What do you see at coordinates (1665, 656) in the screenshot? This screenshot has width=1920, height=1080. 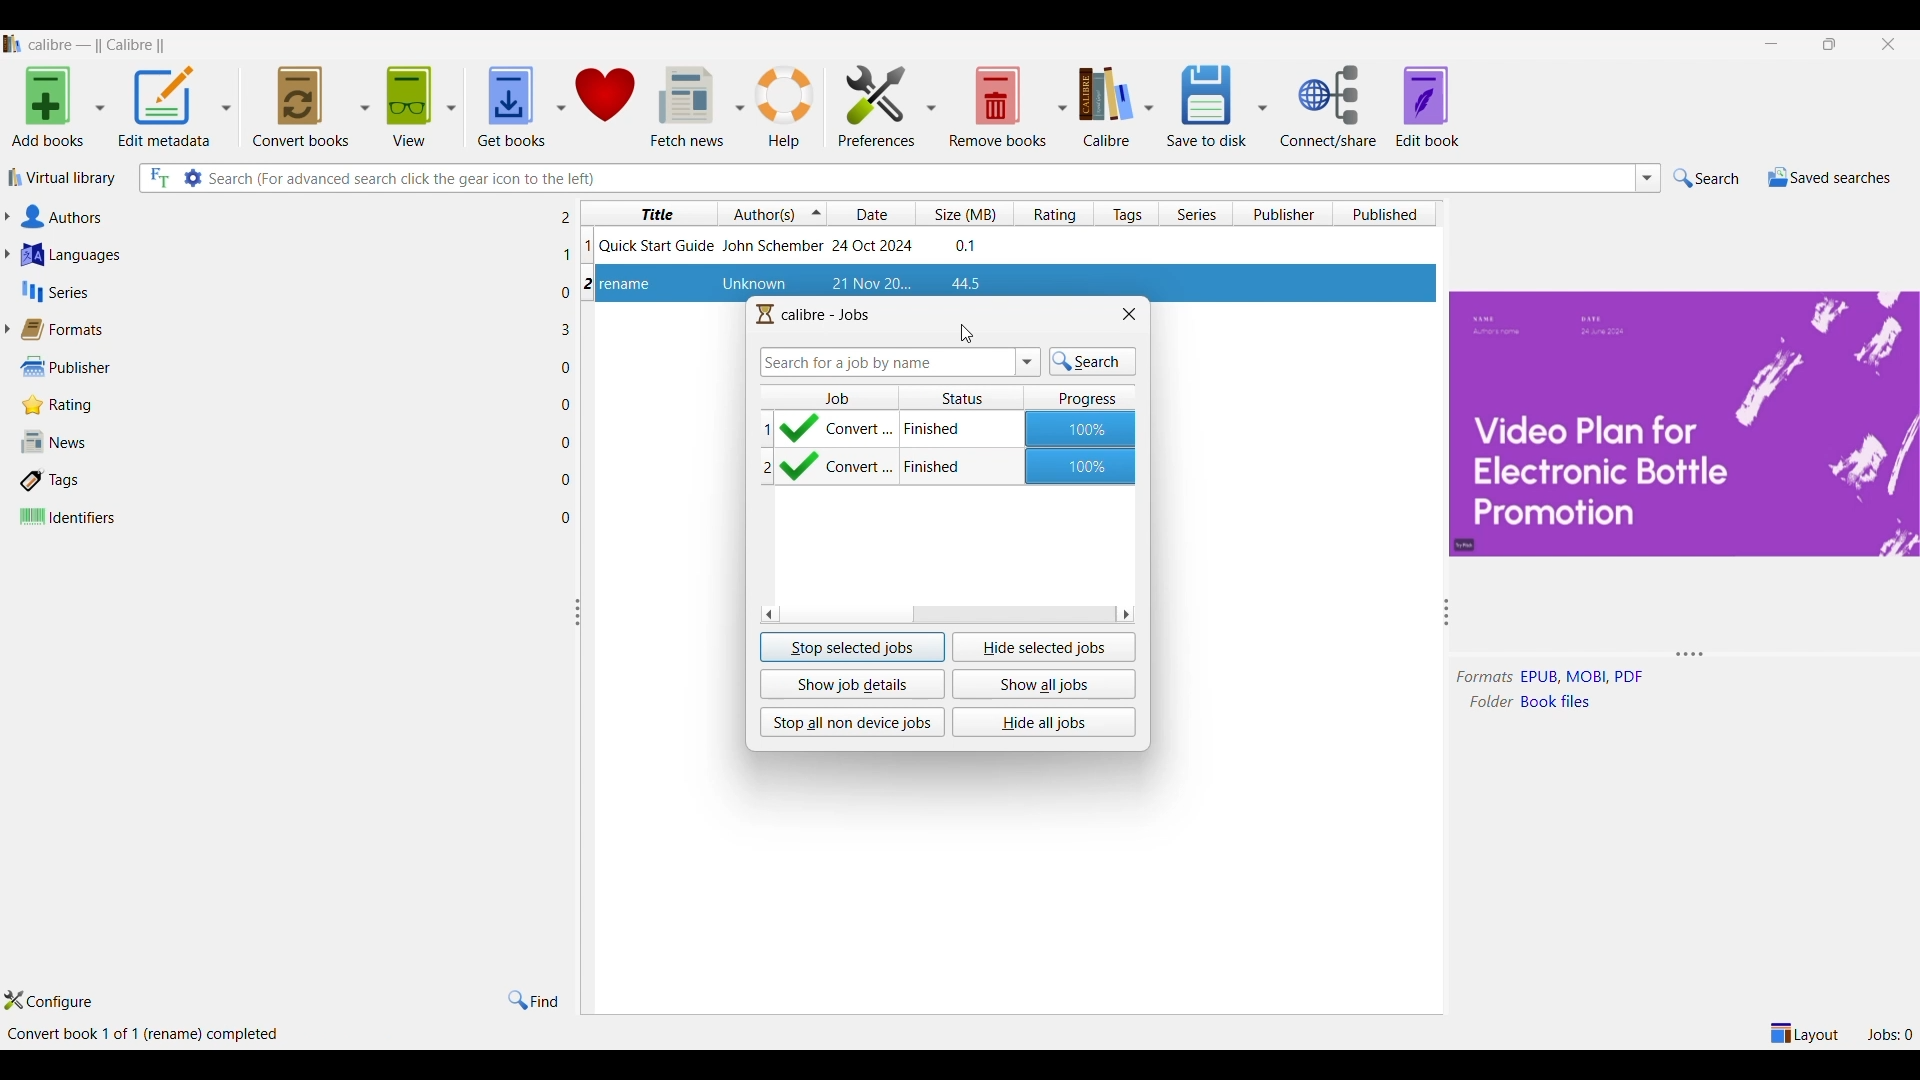 I see `Change height of panel attached to this line` at bounding box center [1665, 656].